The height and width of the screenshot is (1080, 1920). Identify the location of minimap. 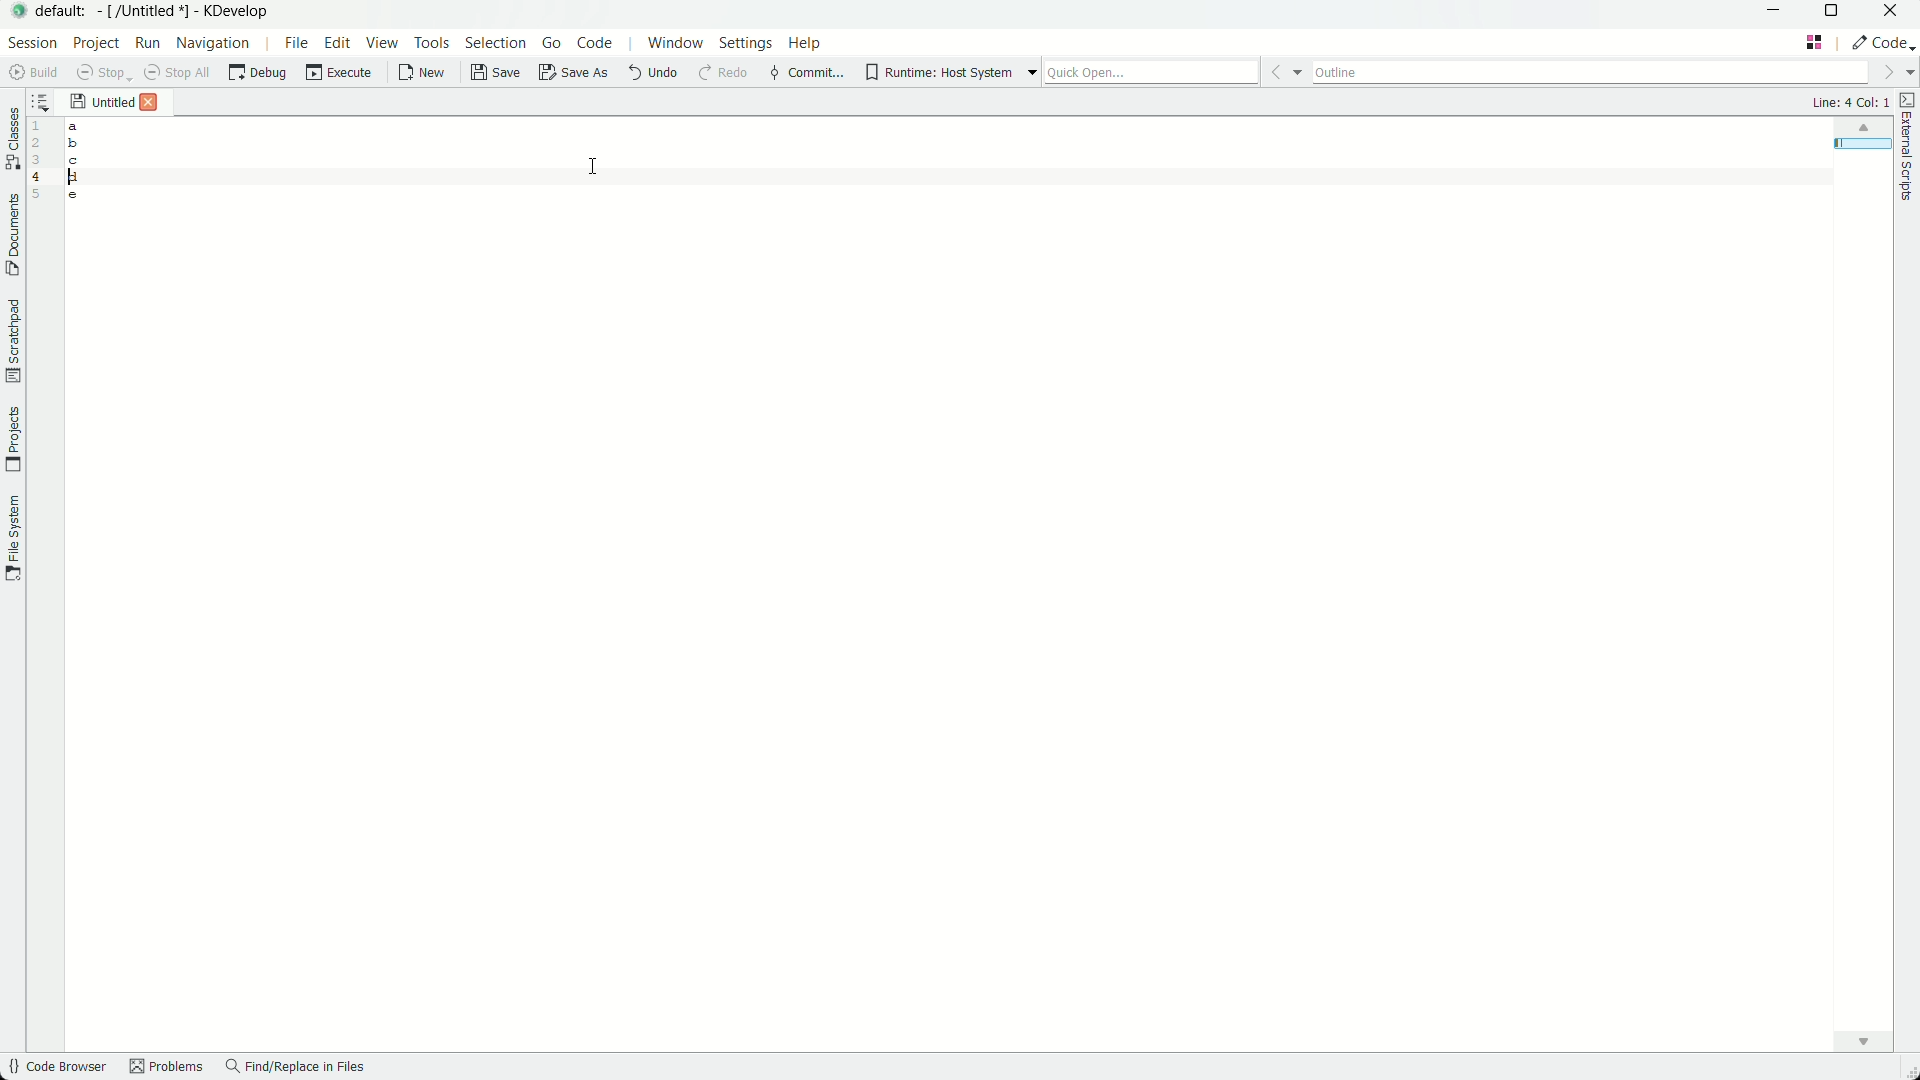
(1859, 129).